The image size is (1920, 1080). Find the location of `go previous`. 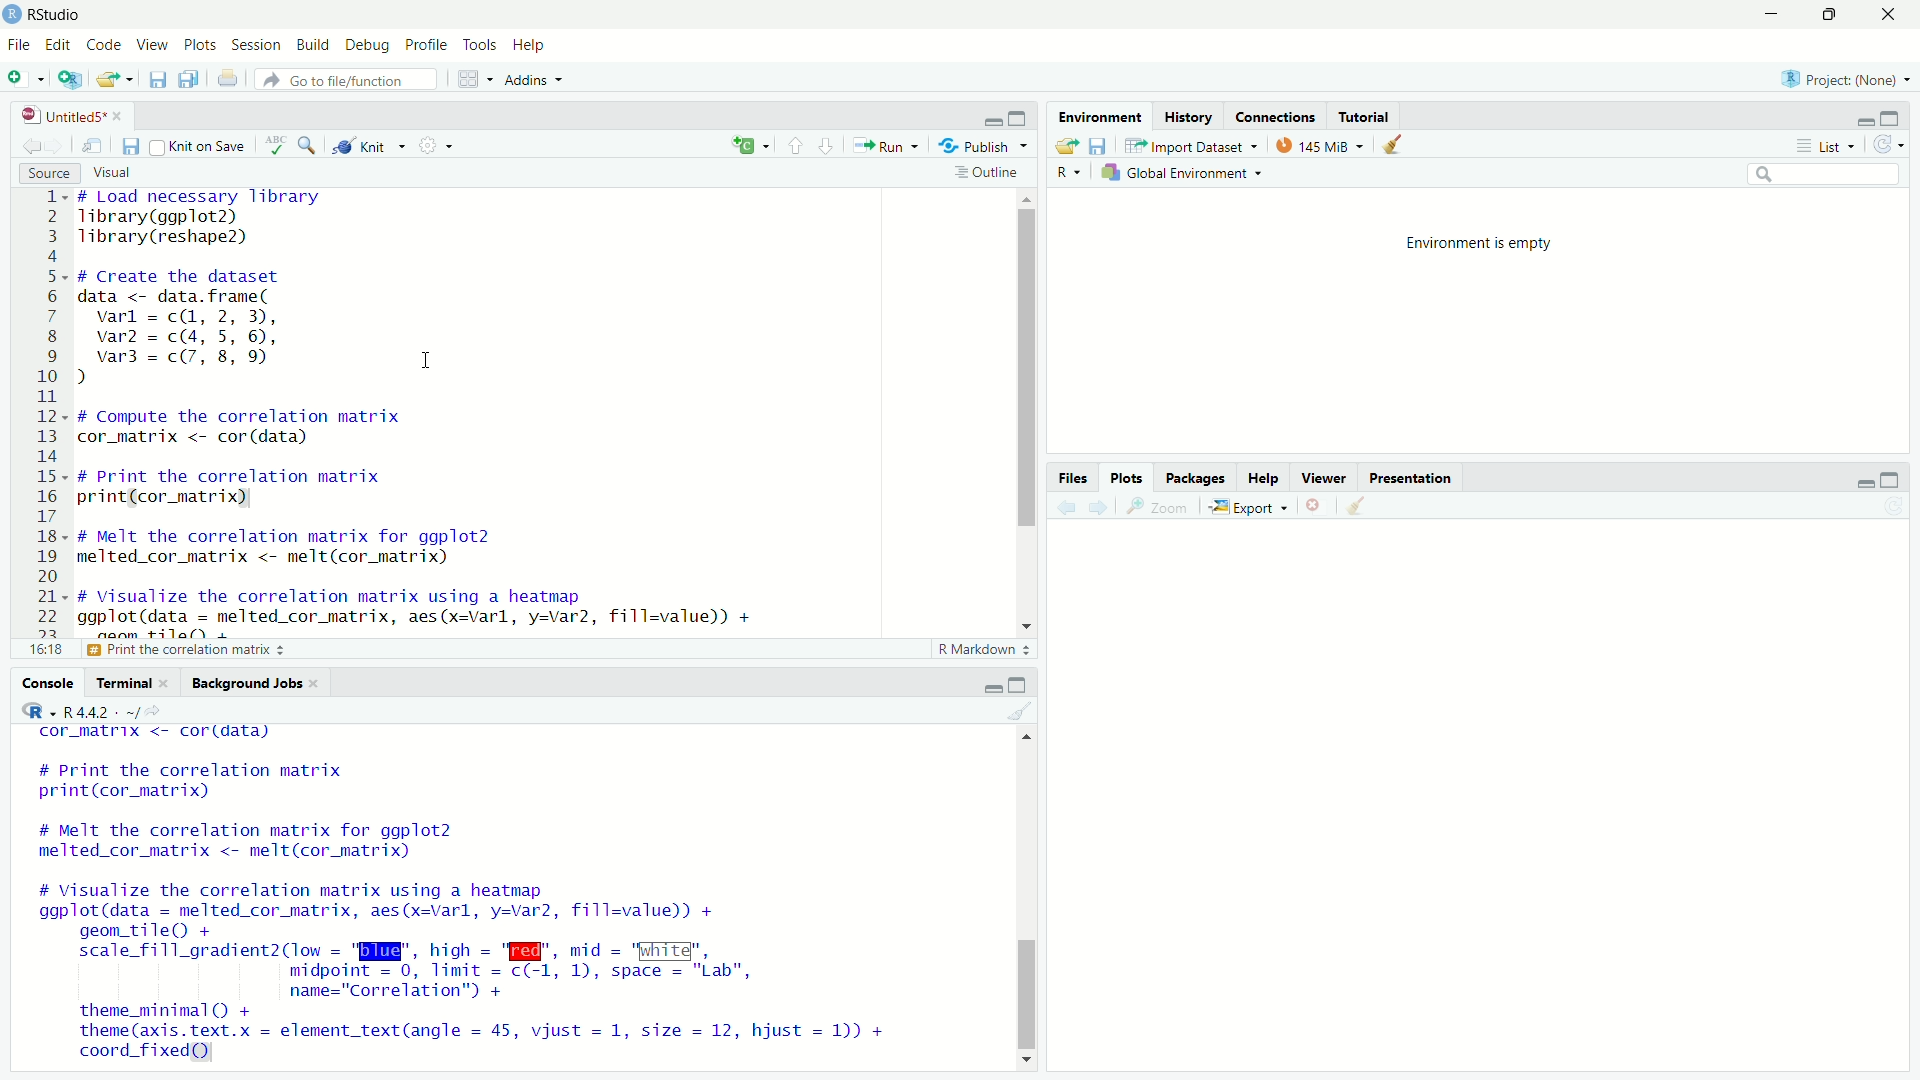

go previous is located at coordinates (31, 144).